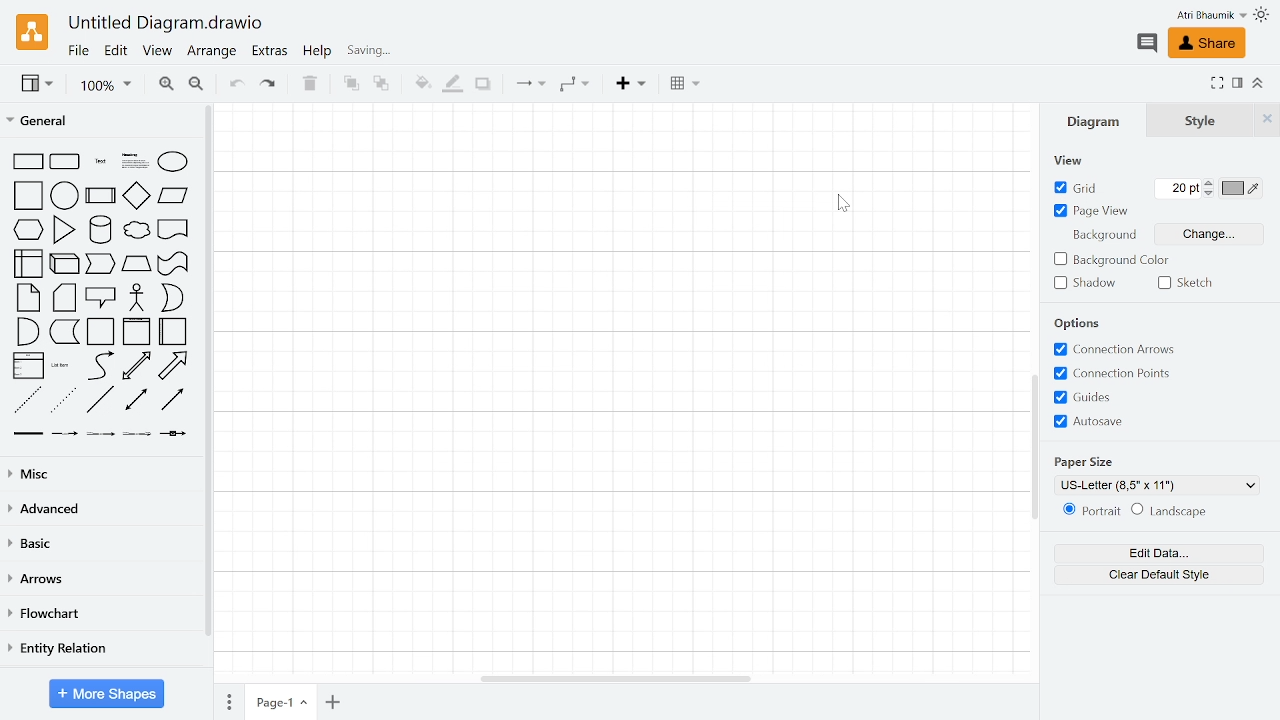  What do you see at coordinates (1093, 511) in the screenshot?
I see `Potrait` at bounding box center [1093, 511].